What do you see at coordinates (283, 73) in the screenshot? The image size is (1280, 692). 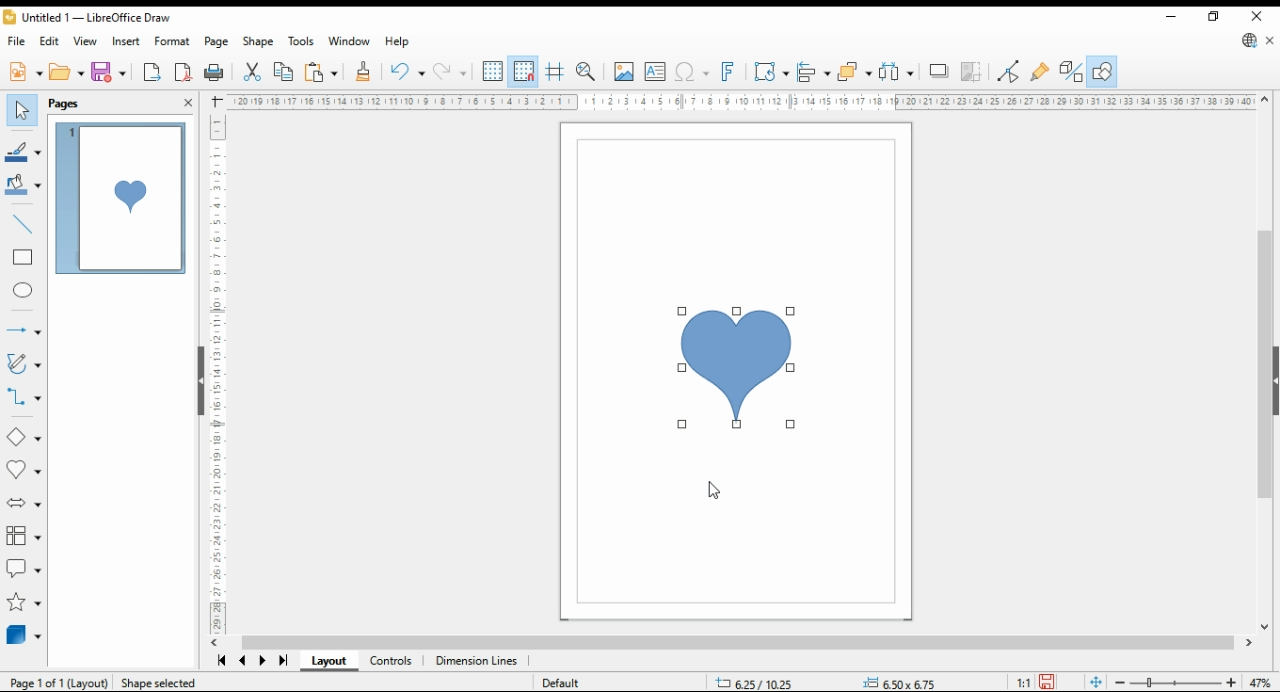 I see `copy` at bounding box center [283, 73].